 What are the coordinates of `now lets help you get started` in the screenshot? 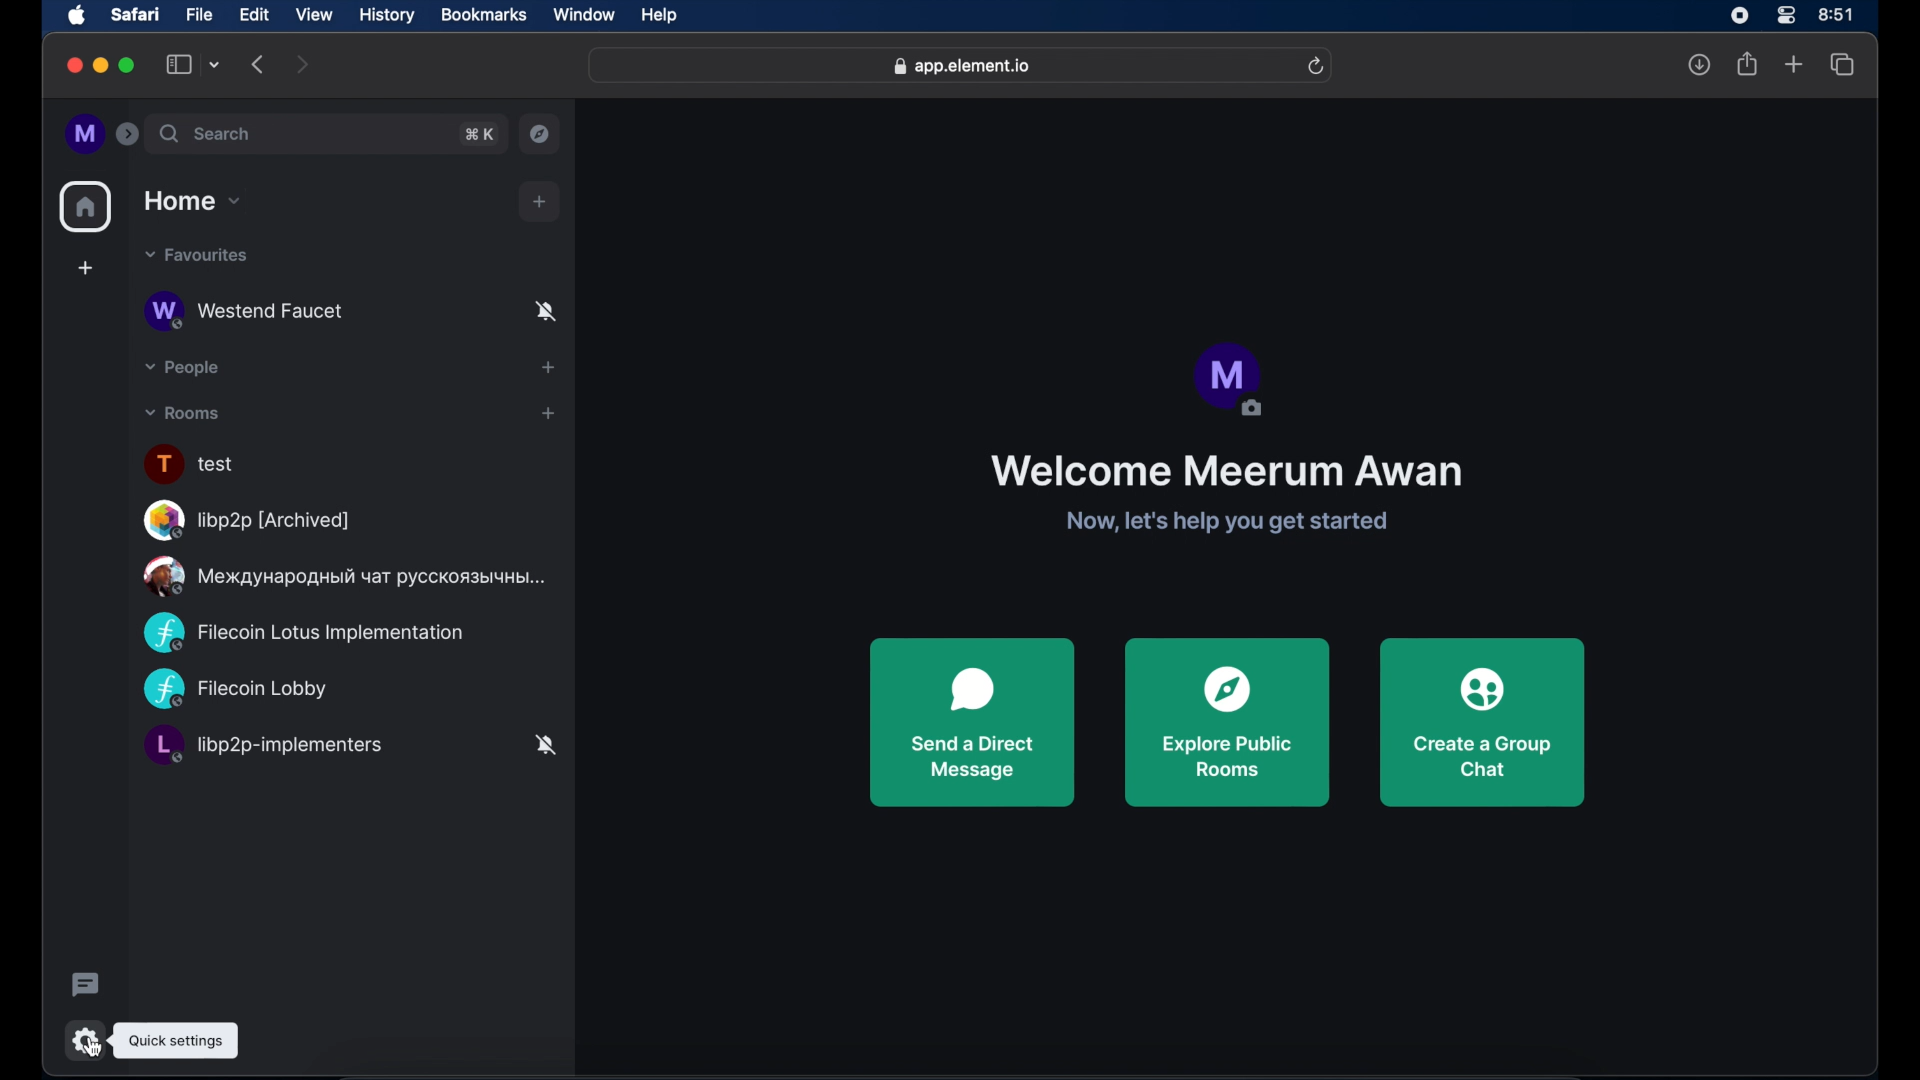 It's located at (1225, 523).